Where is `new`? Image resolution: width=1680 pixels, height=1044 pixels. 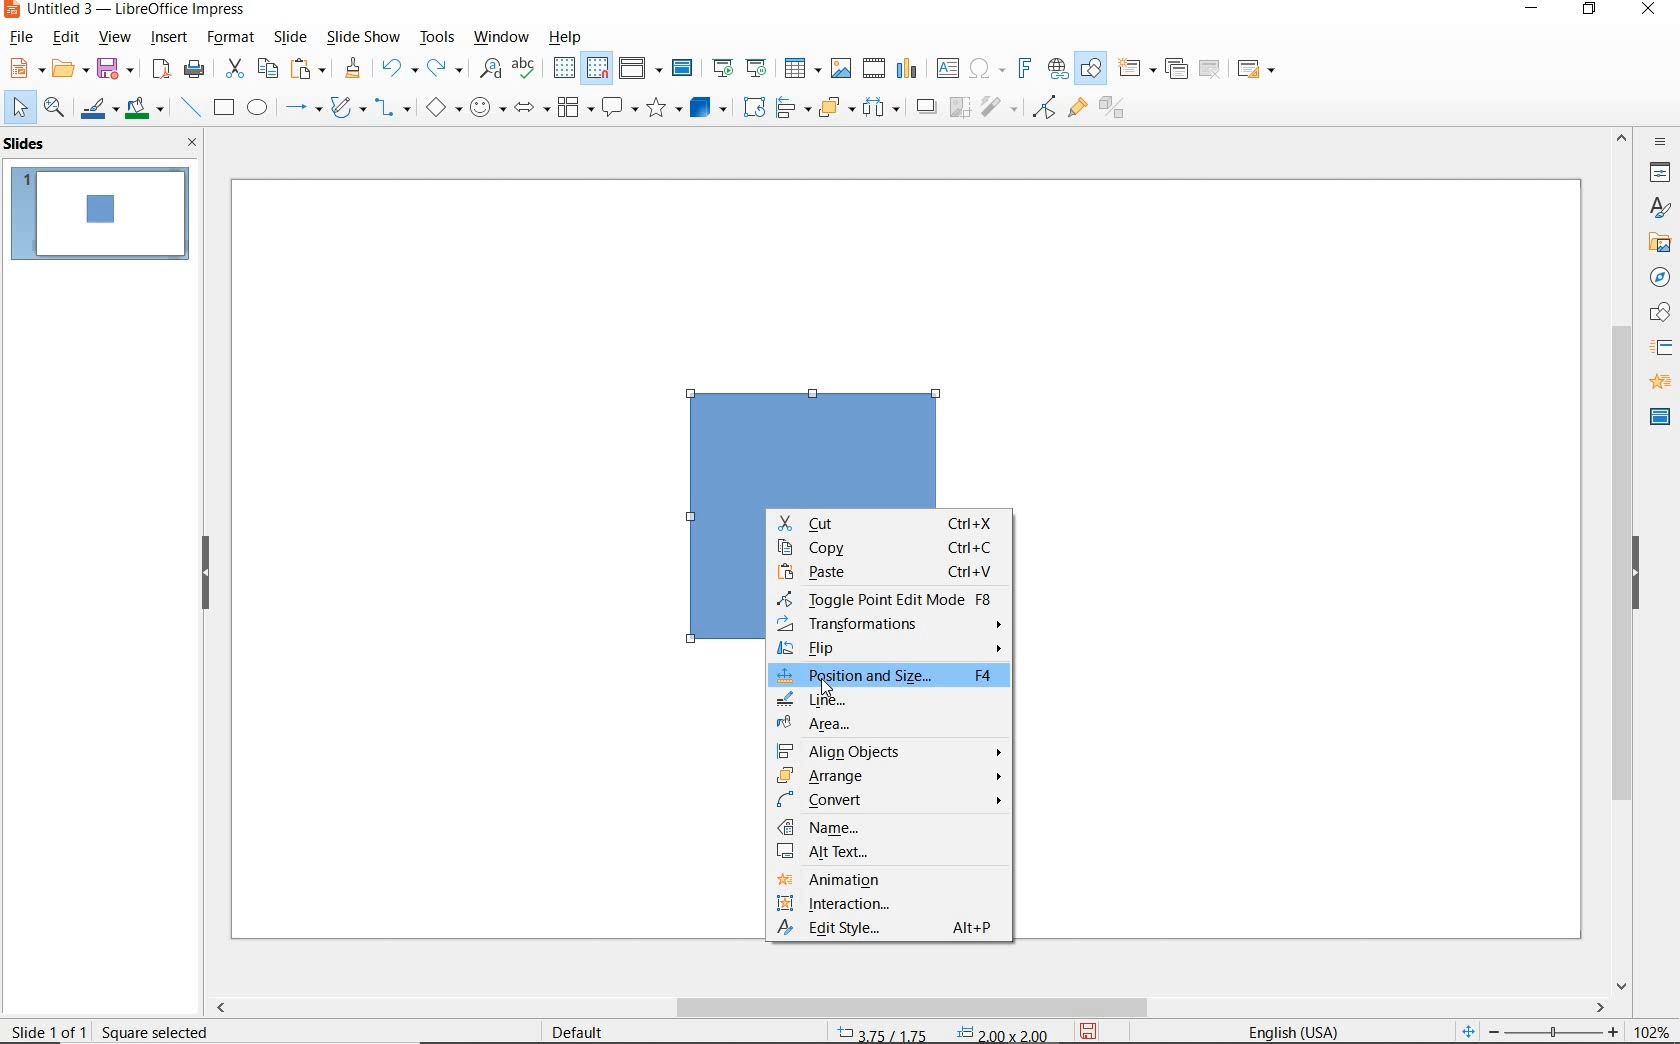 new is located at coordinates (18, 71).